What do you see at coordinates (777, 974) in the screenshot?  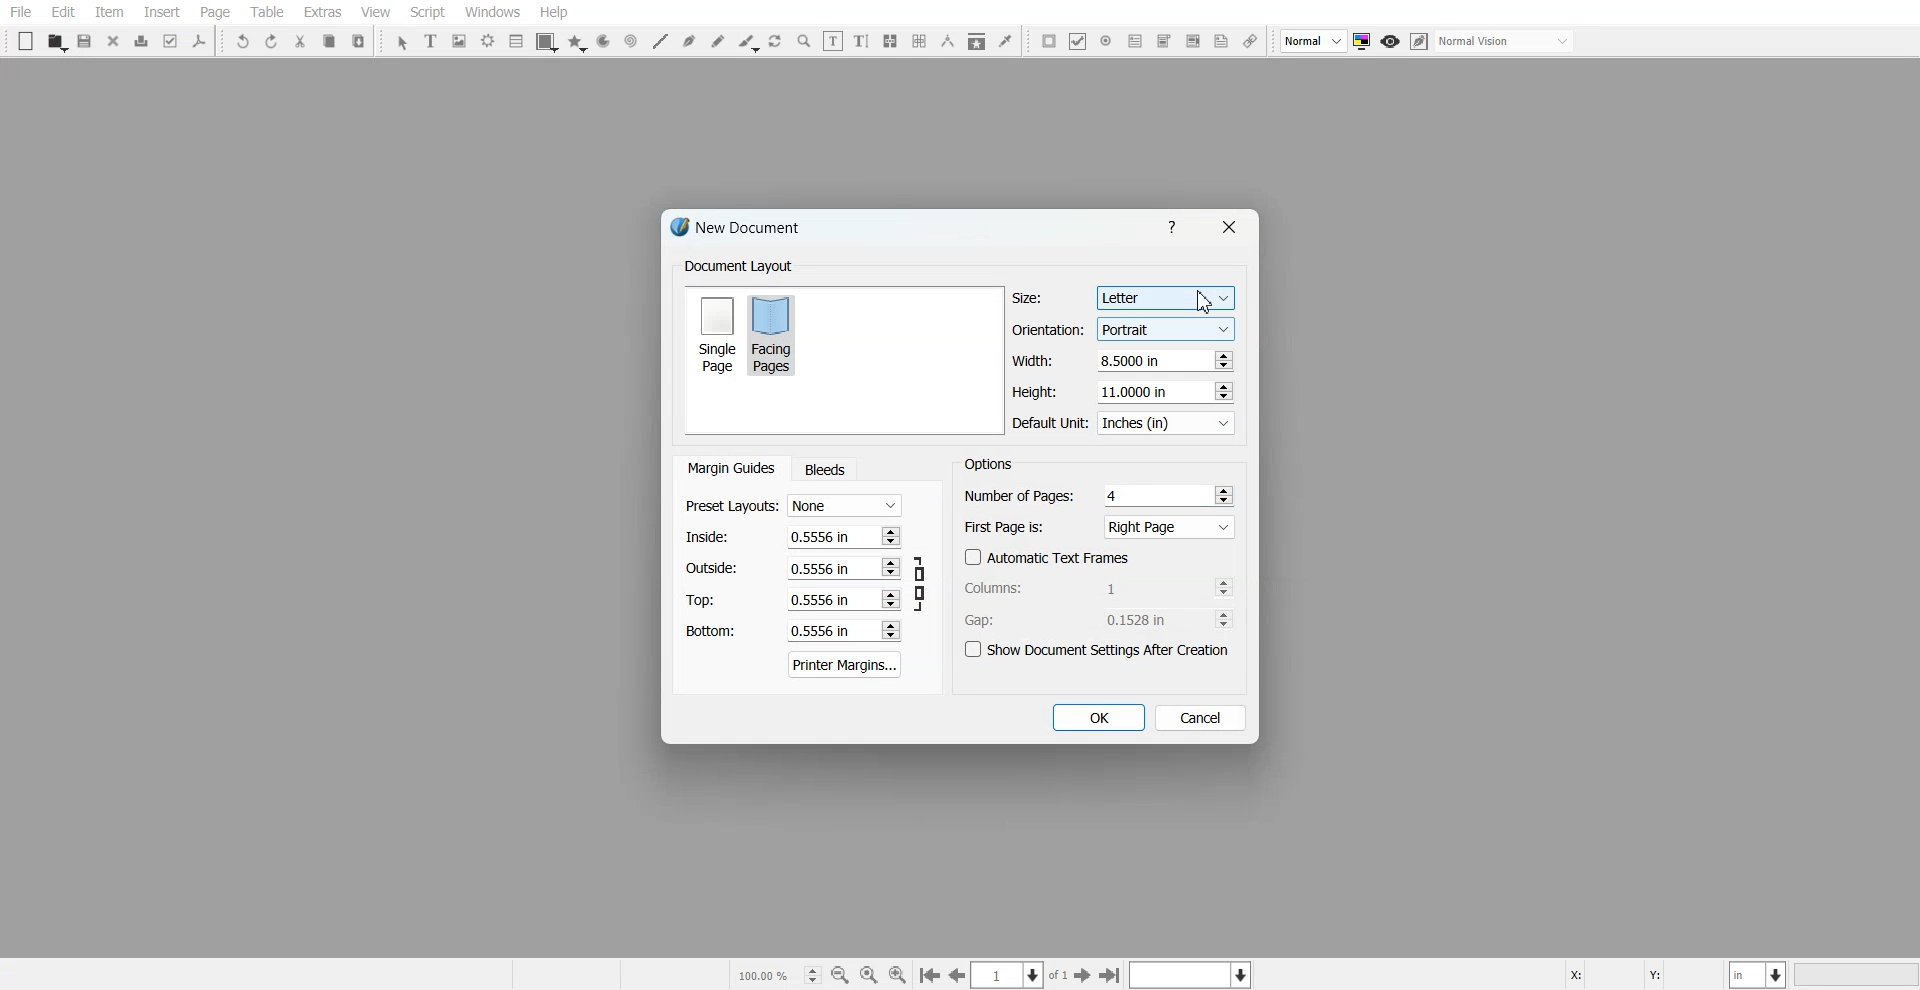 I see `Select current zoom` at bounding box center [777, 974].